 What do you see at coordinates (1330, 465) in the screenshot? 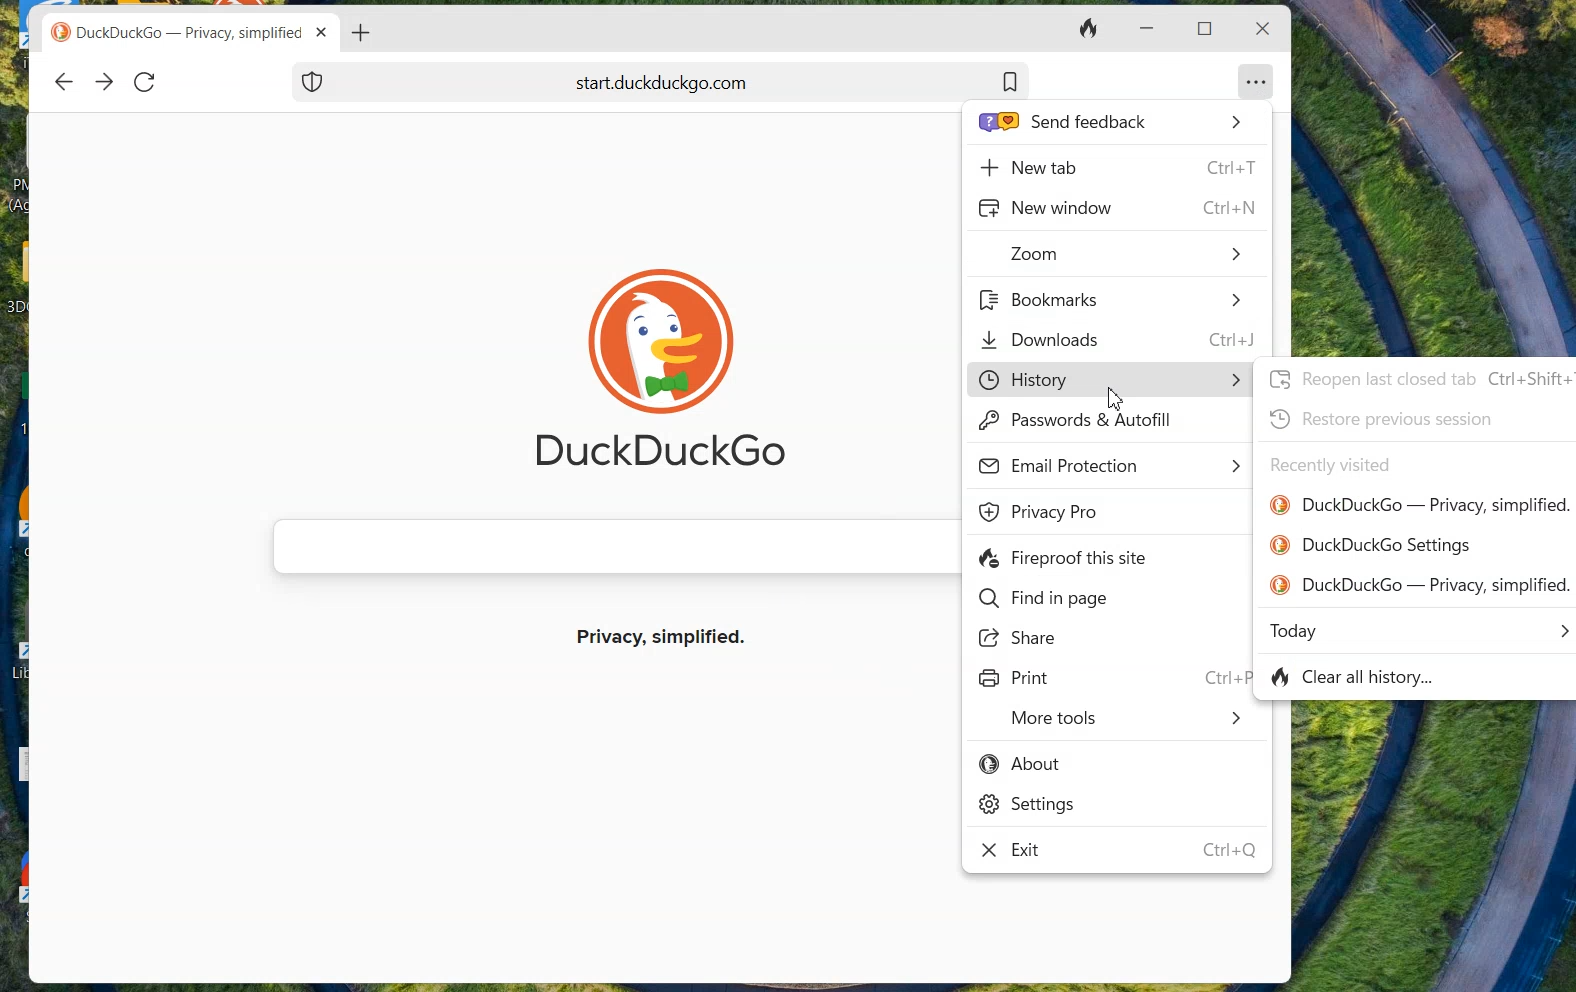
I see `Recently visited` at bounding box center [1330, 465].